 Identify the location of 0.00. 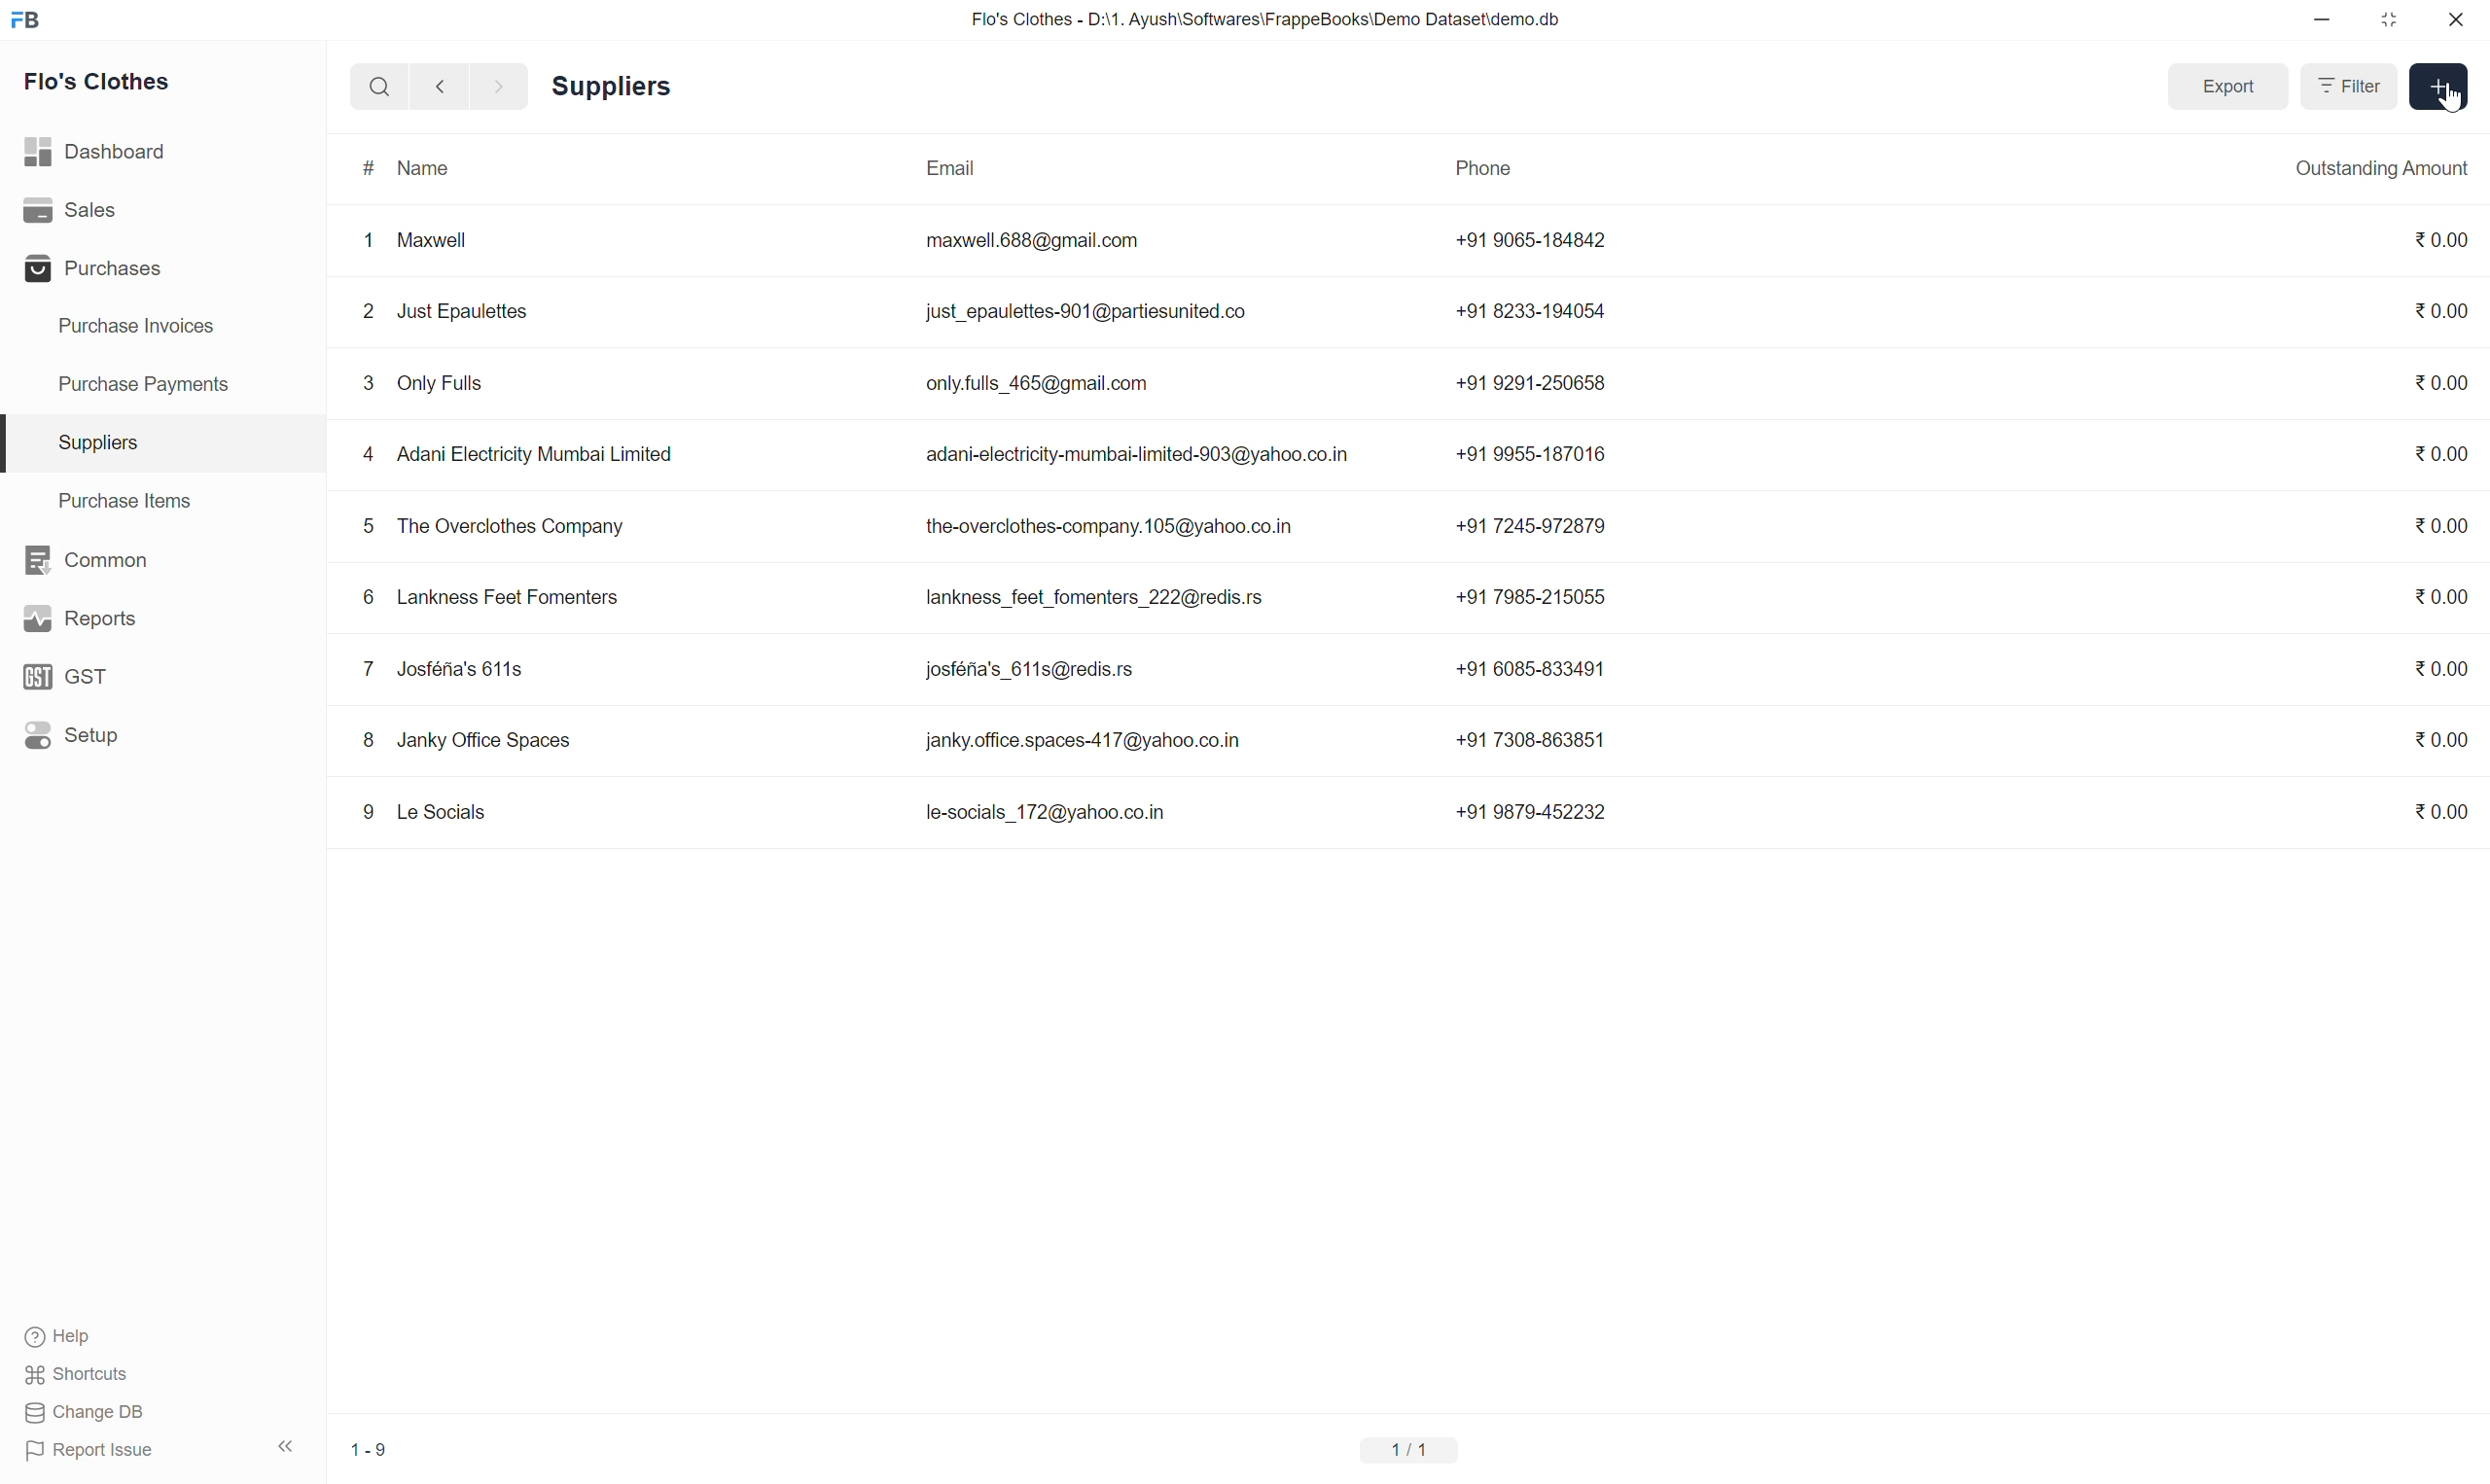
(2439, 310).